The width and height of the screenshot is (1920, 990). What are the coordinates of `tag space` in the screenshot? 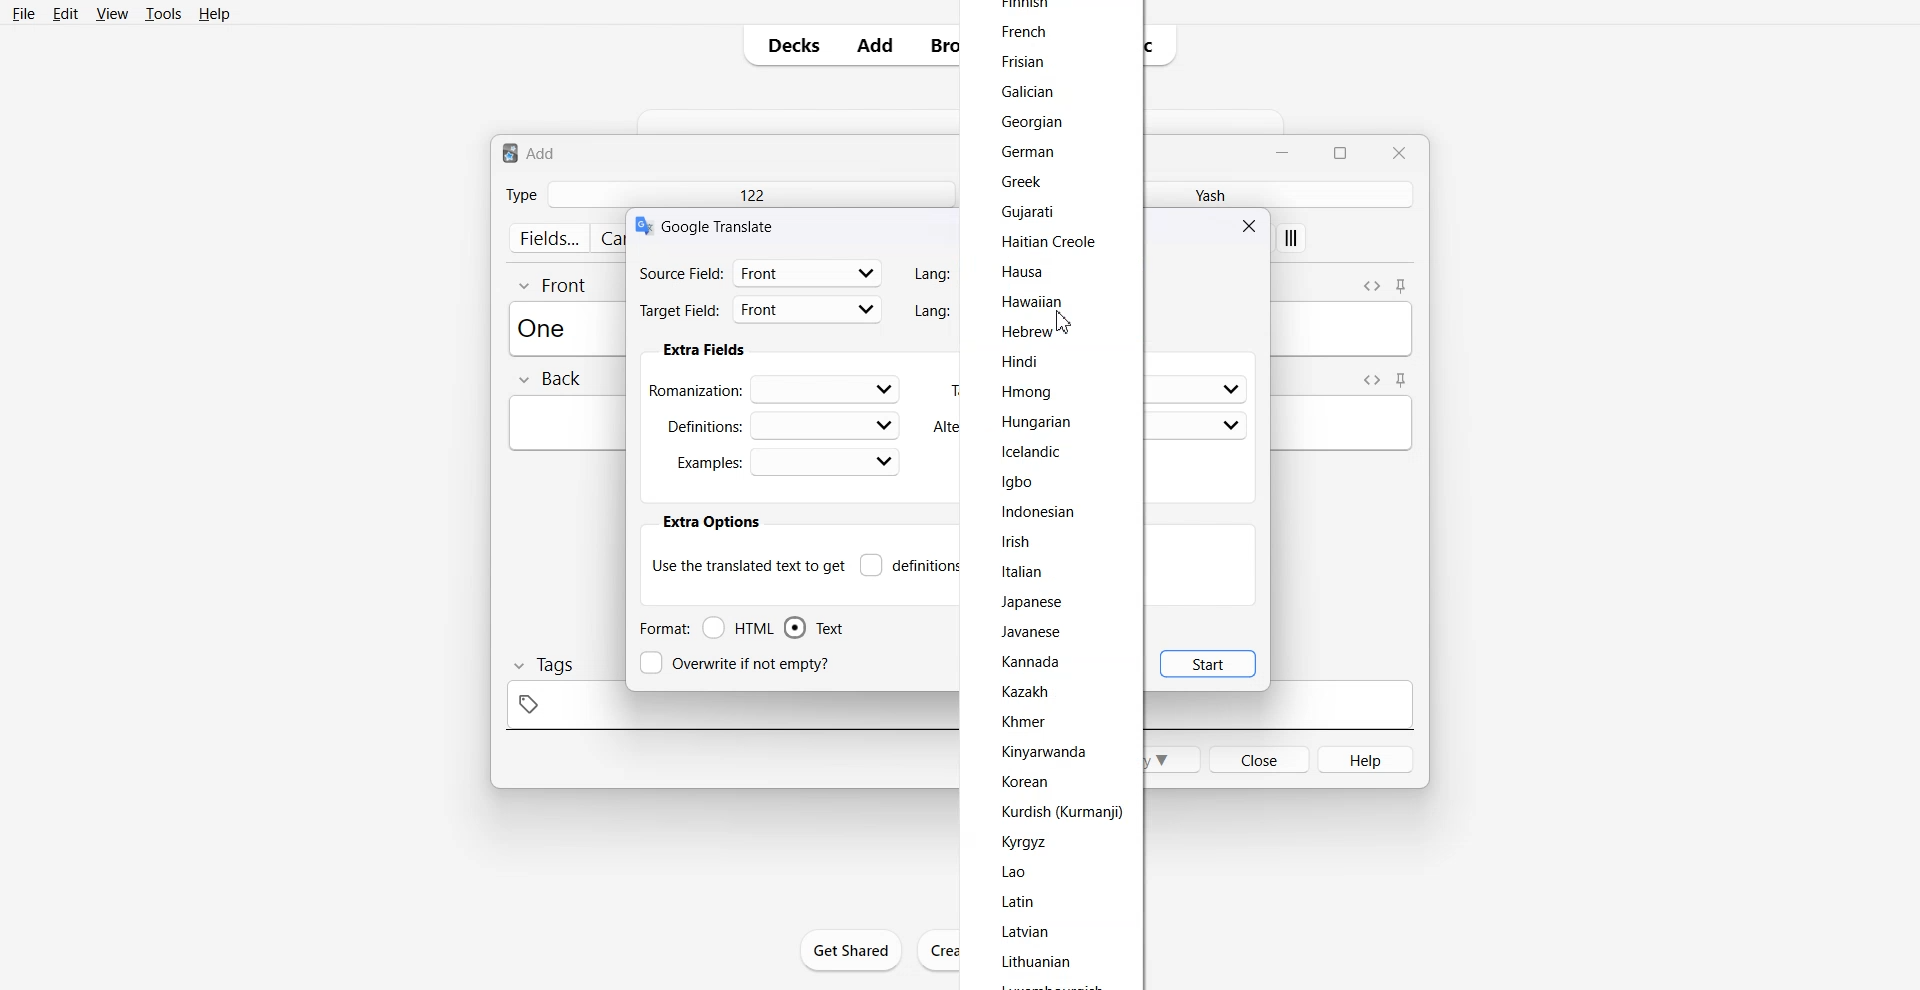 It's located at (726, 711).